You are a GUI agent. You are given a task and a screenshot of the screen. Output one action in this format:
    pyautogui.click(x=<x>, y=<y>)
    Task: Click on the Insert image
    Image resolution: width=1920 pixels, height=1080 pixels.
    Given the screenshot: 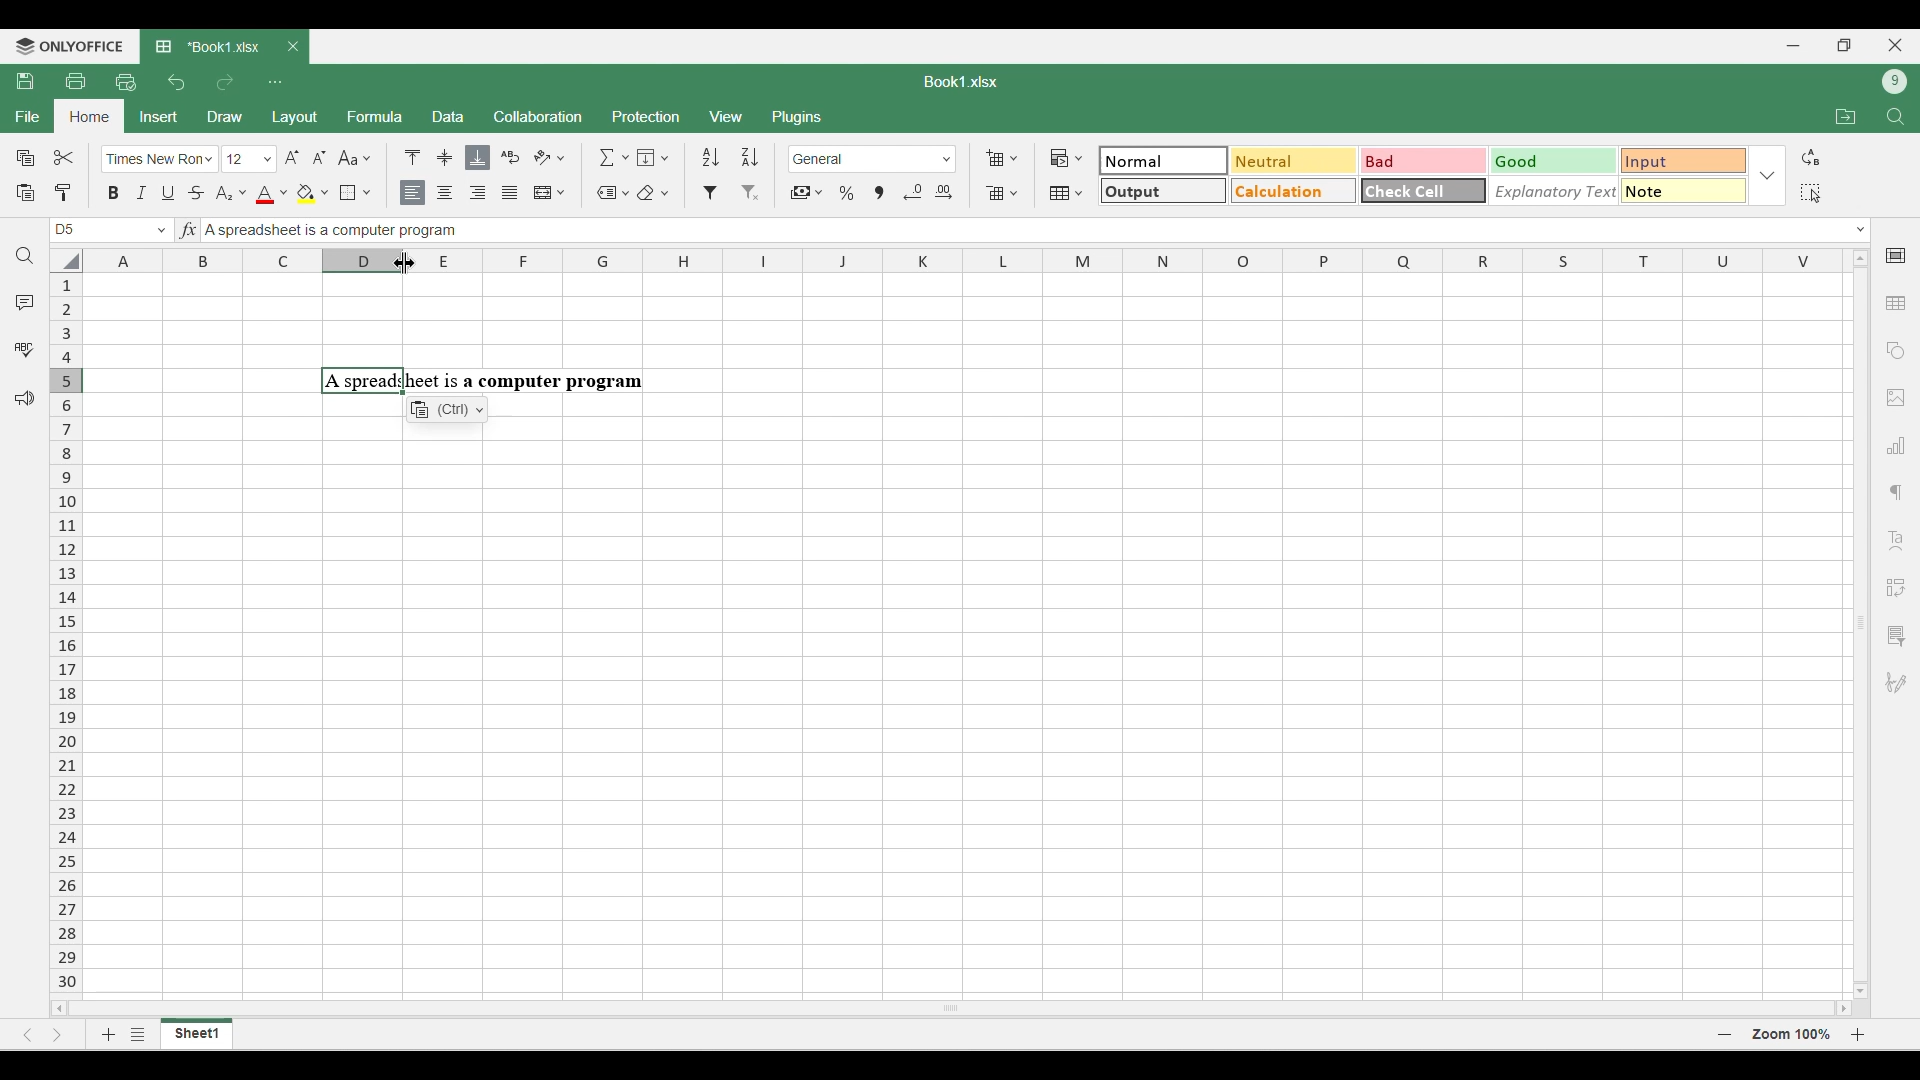 What is the action you would take?
    pyautogui.click(x=1897, y=399)
    